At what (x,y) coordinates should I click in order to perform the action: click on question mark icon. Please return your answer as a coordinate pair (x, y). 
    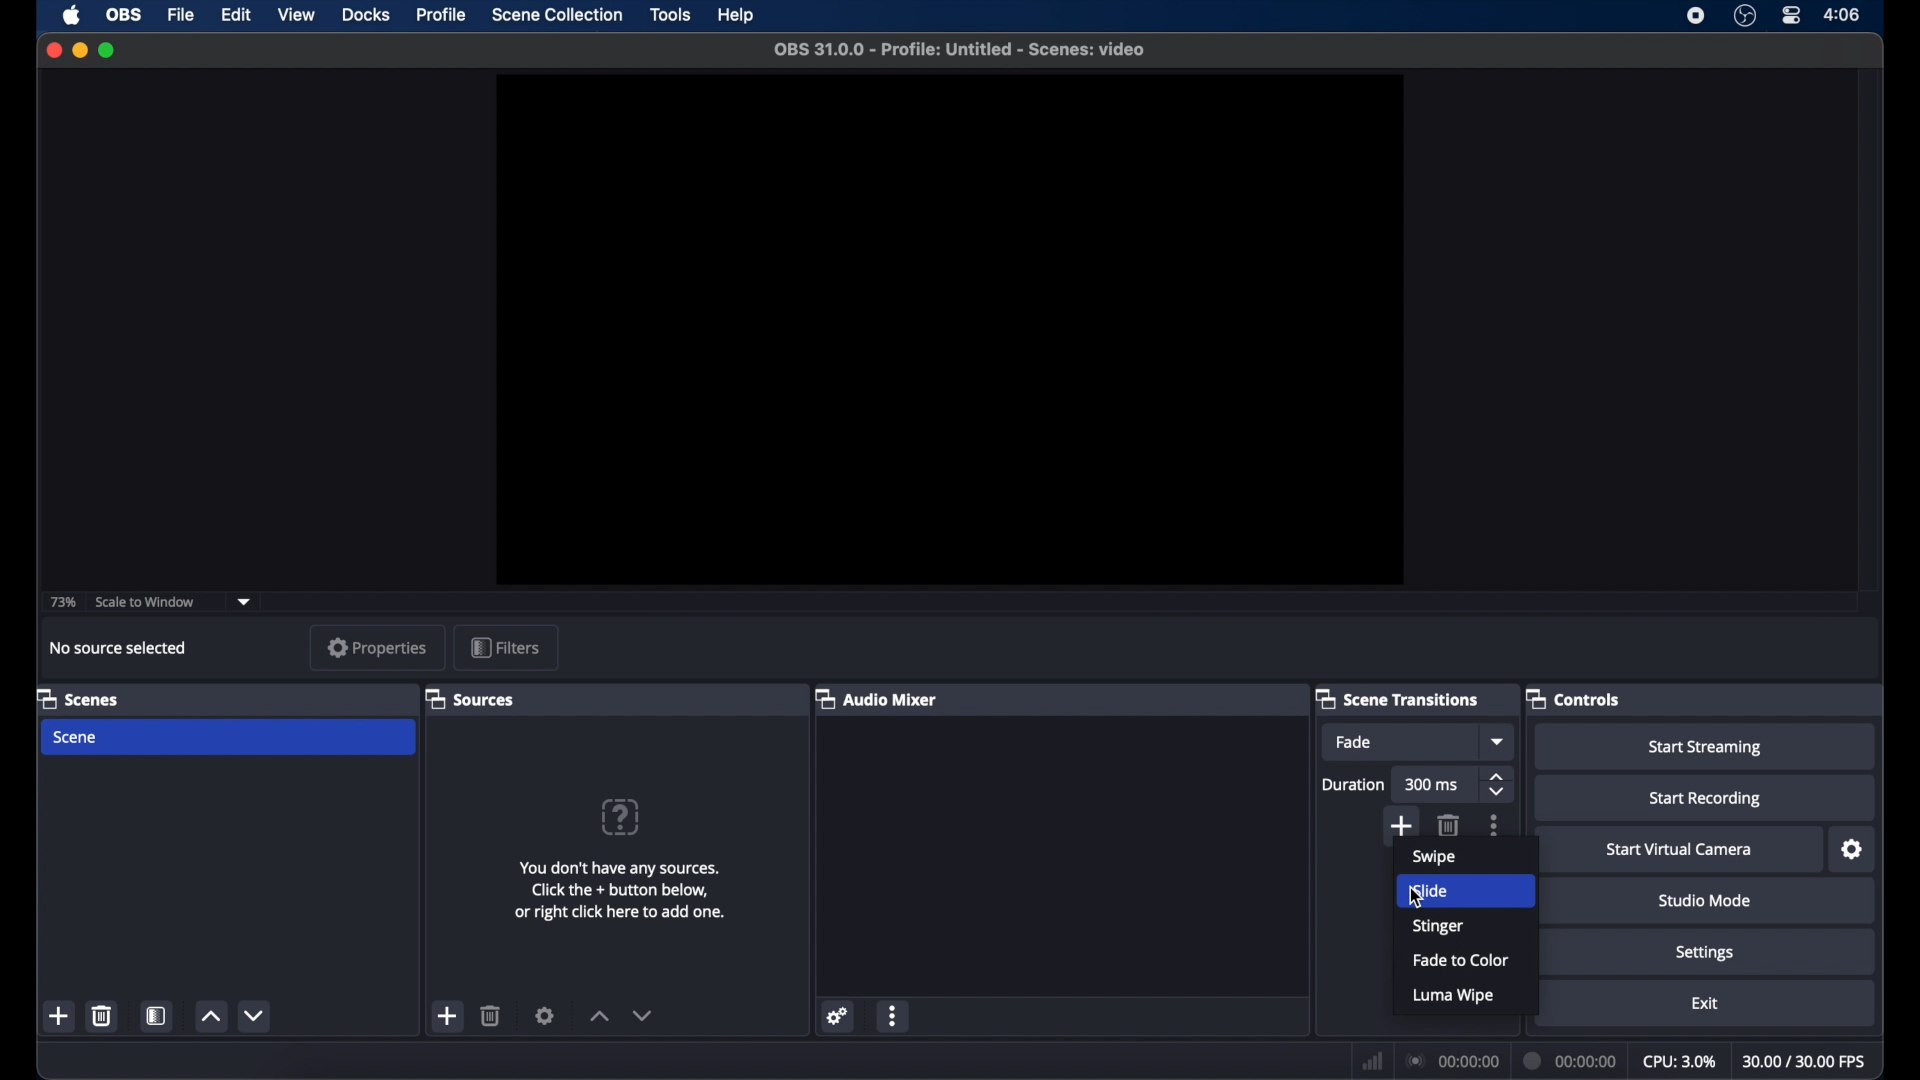
    Looking at the image, I should click on (623, 818).